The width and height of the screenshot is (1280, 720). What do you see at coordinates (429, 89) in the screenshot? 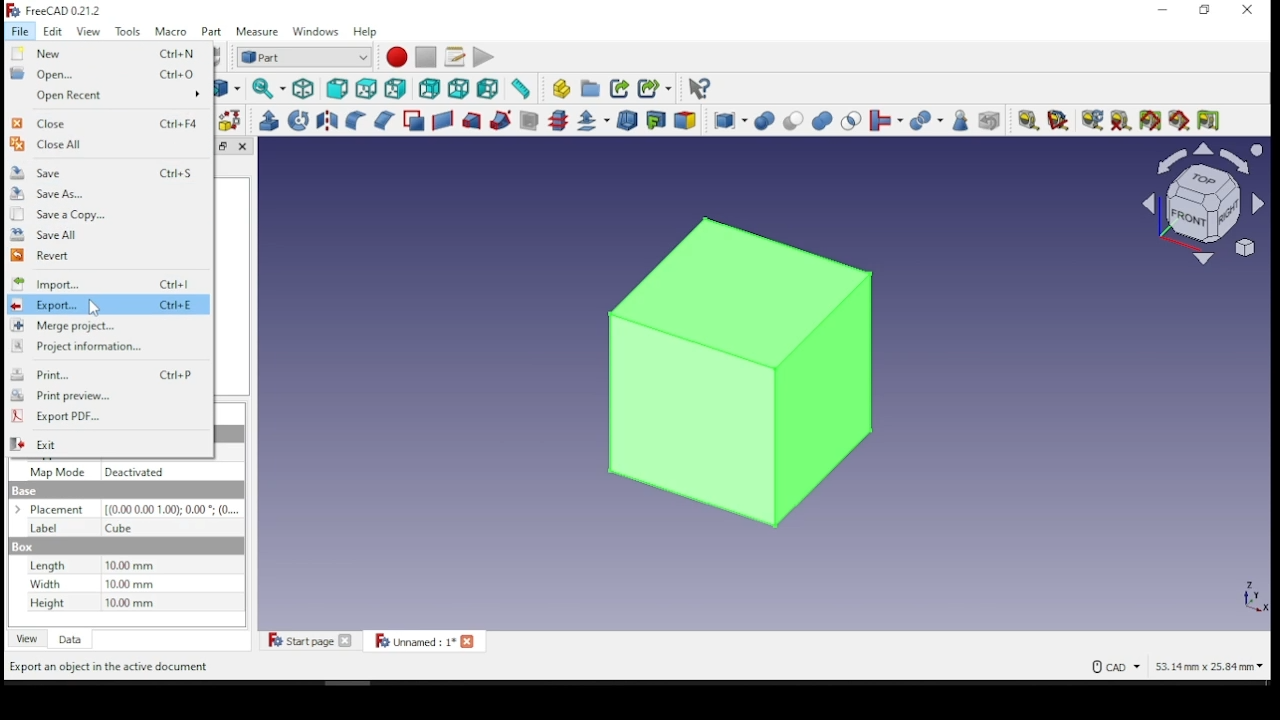
I see `rear` at bounding box center [429, 89].